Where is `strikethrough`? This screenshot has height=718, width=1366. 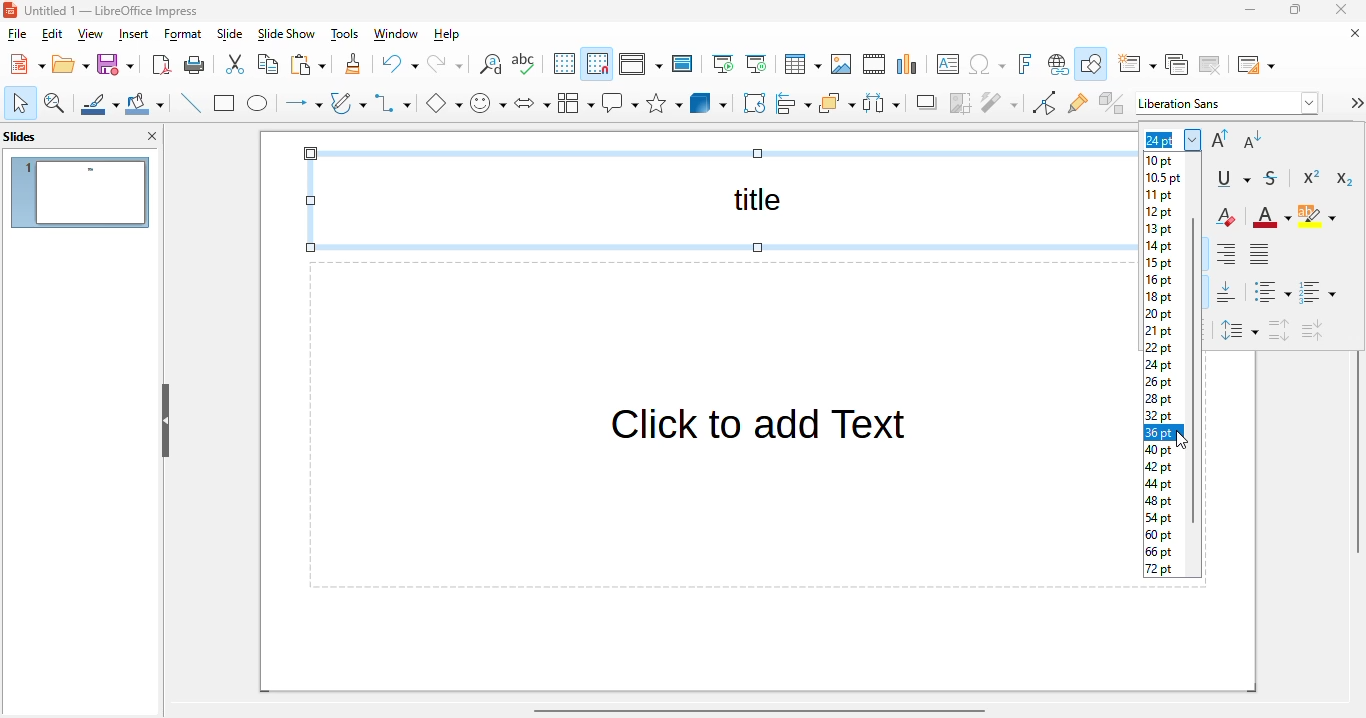
strikethrough is located at coordinates (1272, 179).